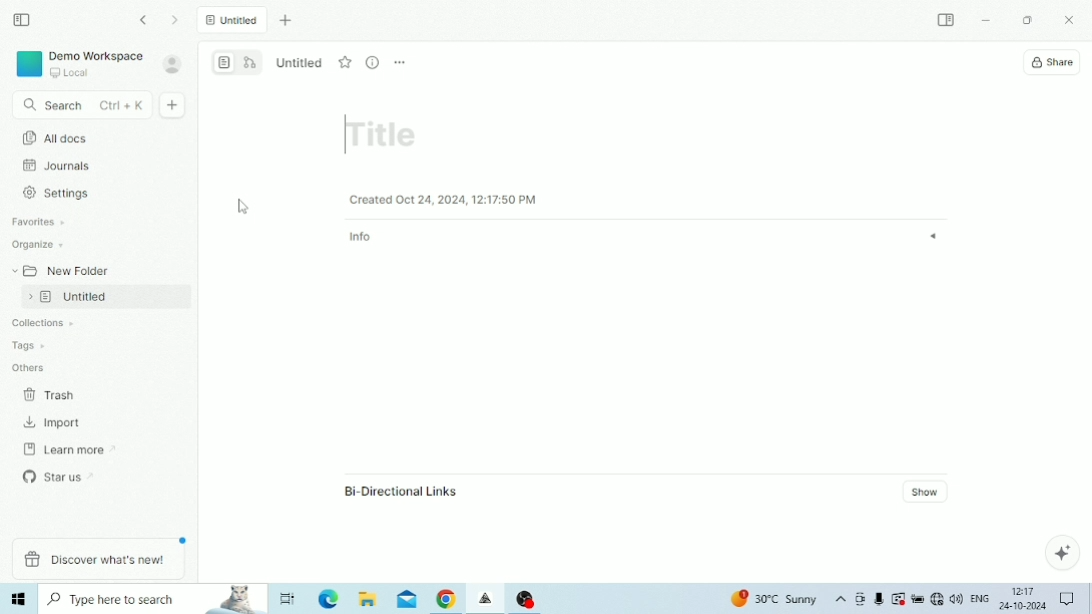 This screenshot has width=1092, height=614. What do you see at coordinates (346, 62) in the screenshot?
I see `Favourite` at bounding box center [346, 62].